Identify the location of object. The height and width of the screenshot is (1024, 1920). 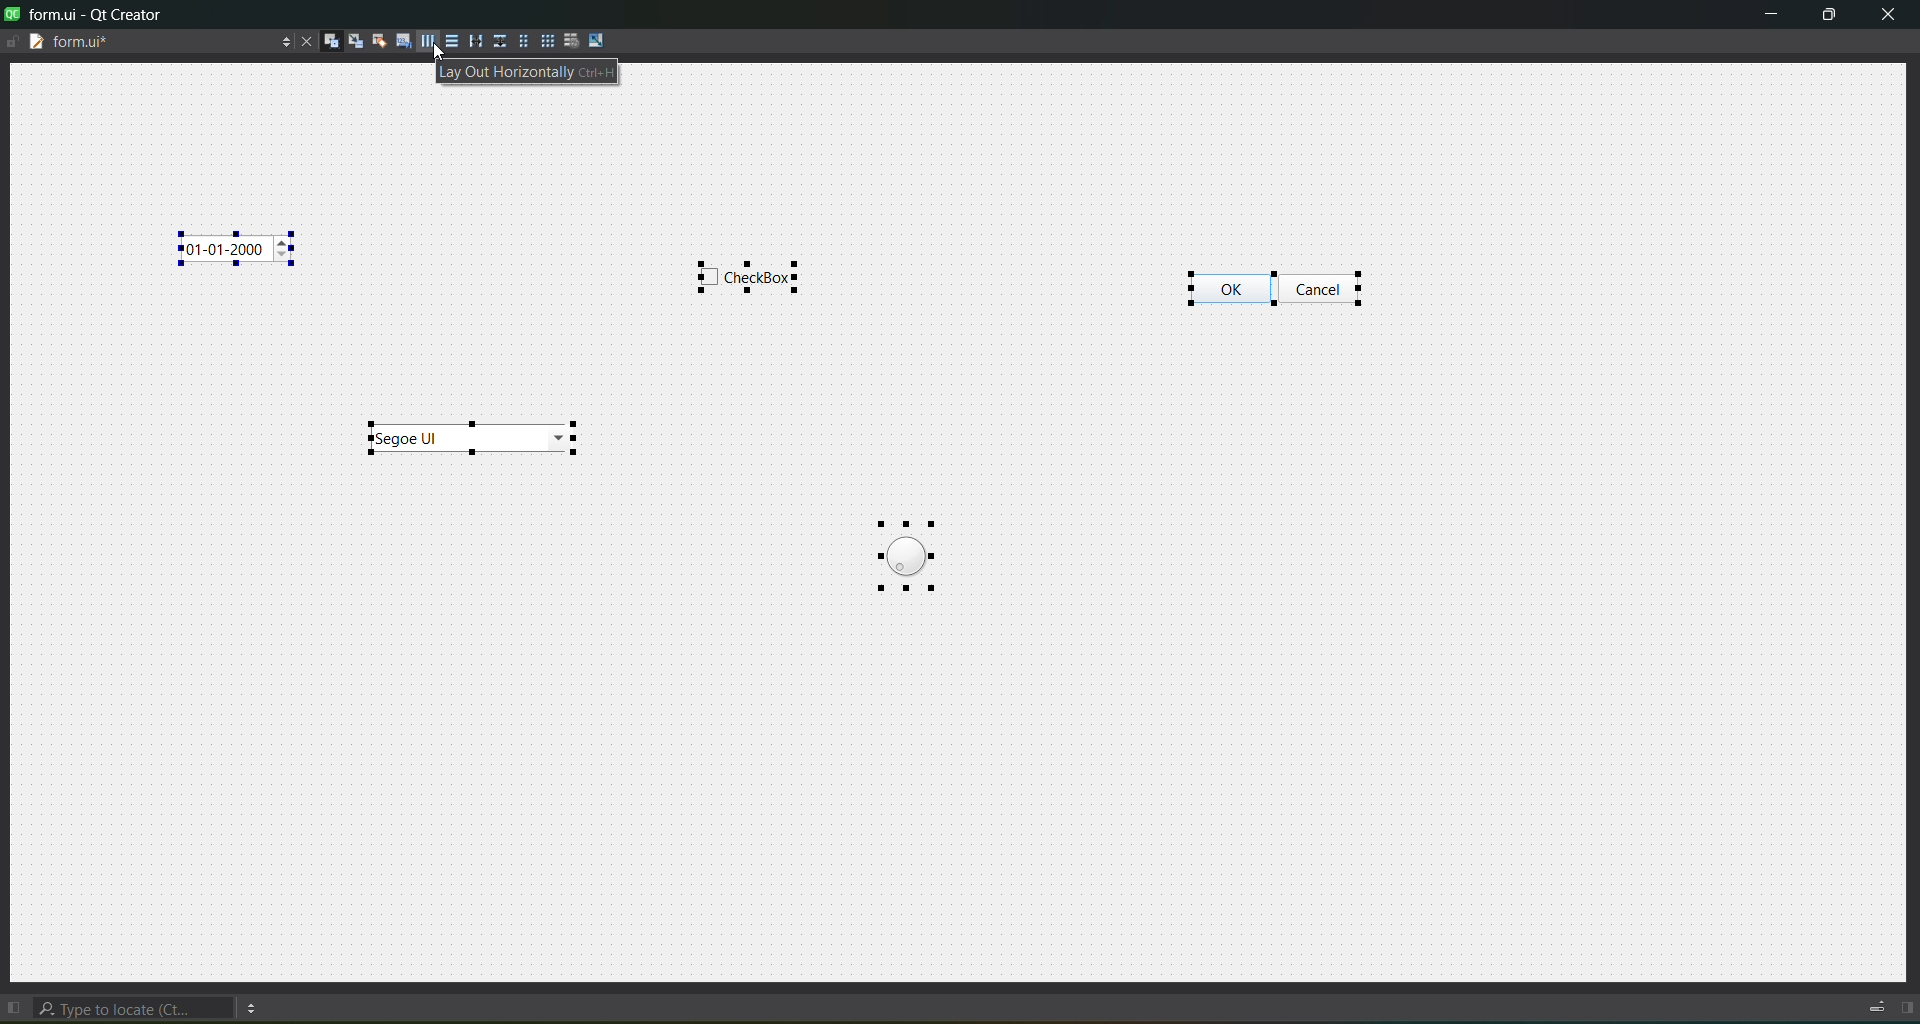
(1325, 276).